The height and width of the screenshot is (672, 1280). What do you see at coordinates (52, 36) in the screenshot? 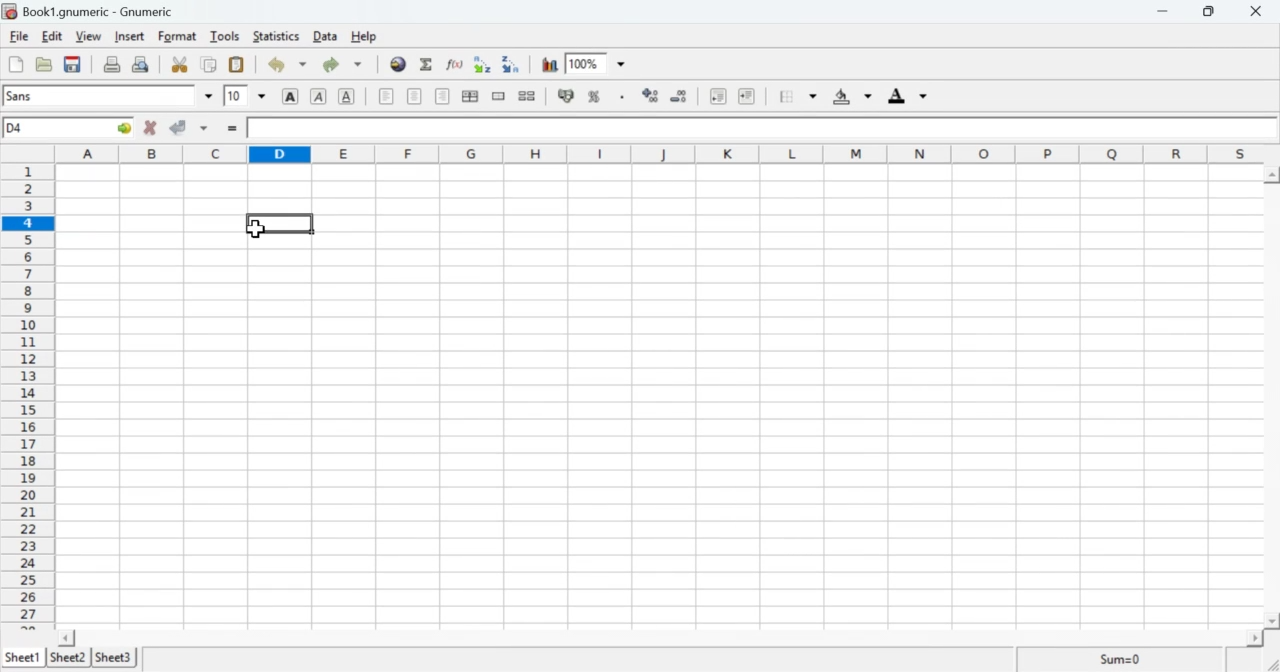
I see `Edit` at bounding box center [52, 36].